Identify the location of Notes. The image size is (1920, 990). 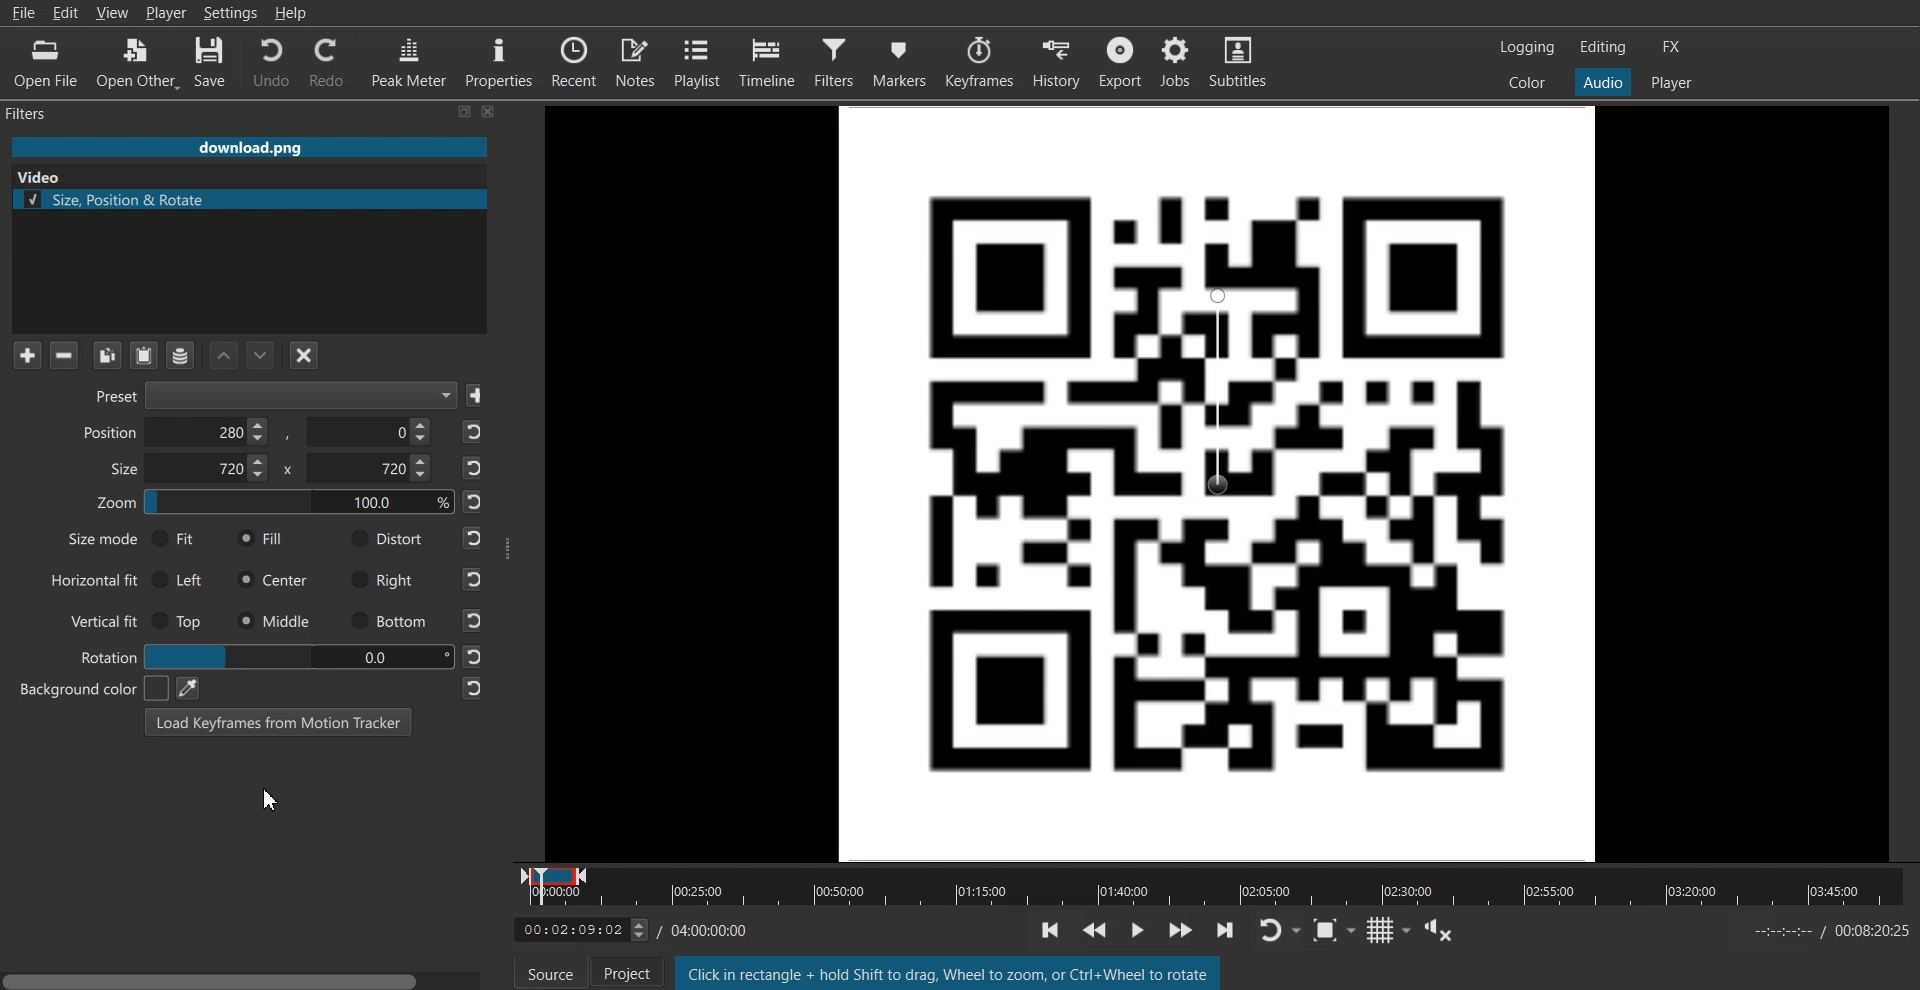
(636, 61).